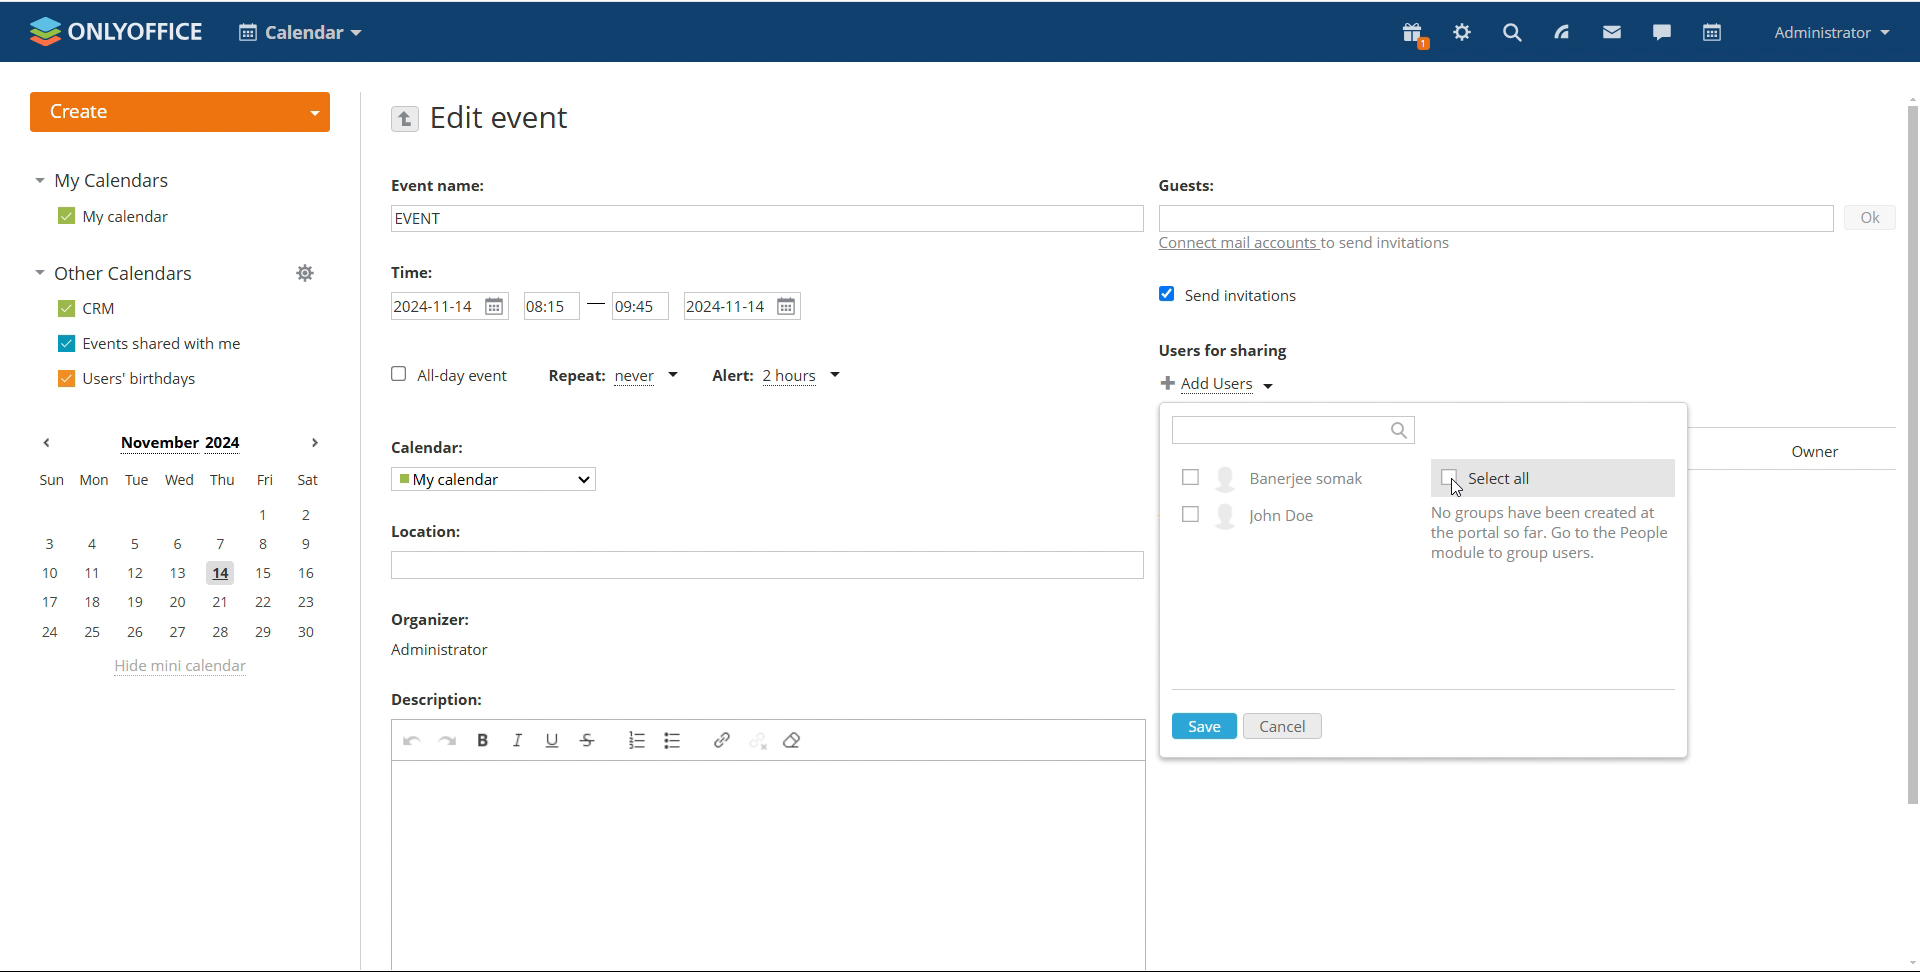 This screenshot has width=1920, height=972. Describe the element at coordinates (1816, 450) in the screenshot. I see `Owner` at that location.